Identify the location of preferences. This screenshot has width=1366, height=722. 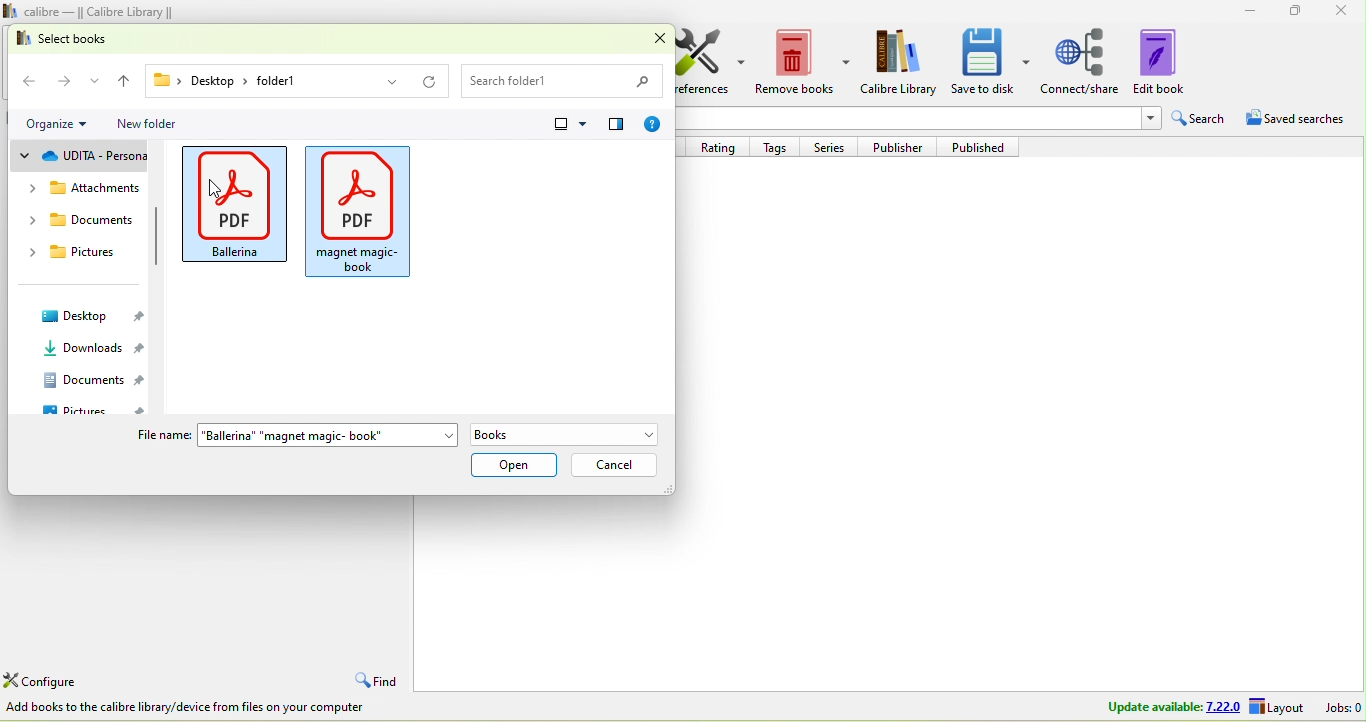
(711, 63).